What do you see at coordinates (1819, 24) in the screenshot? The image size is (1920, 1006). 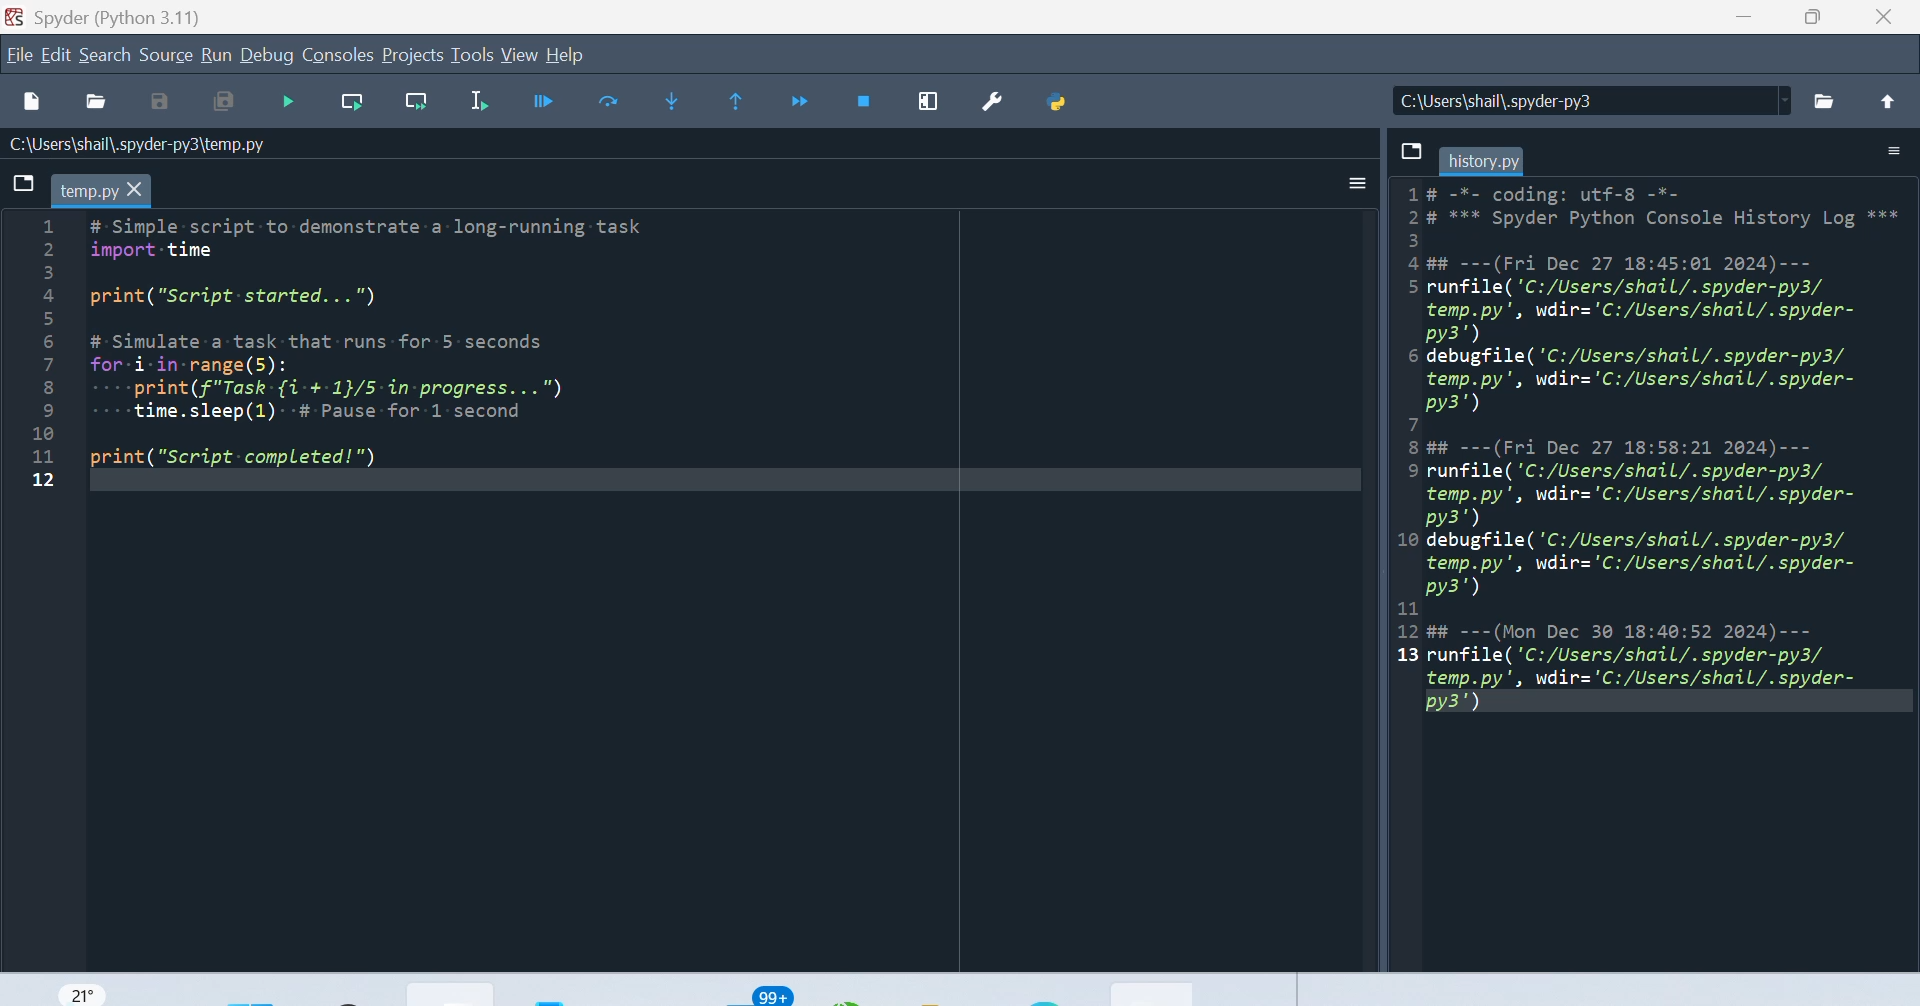 I see `Maximize` at bounding box center [1819, 24].